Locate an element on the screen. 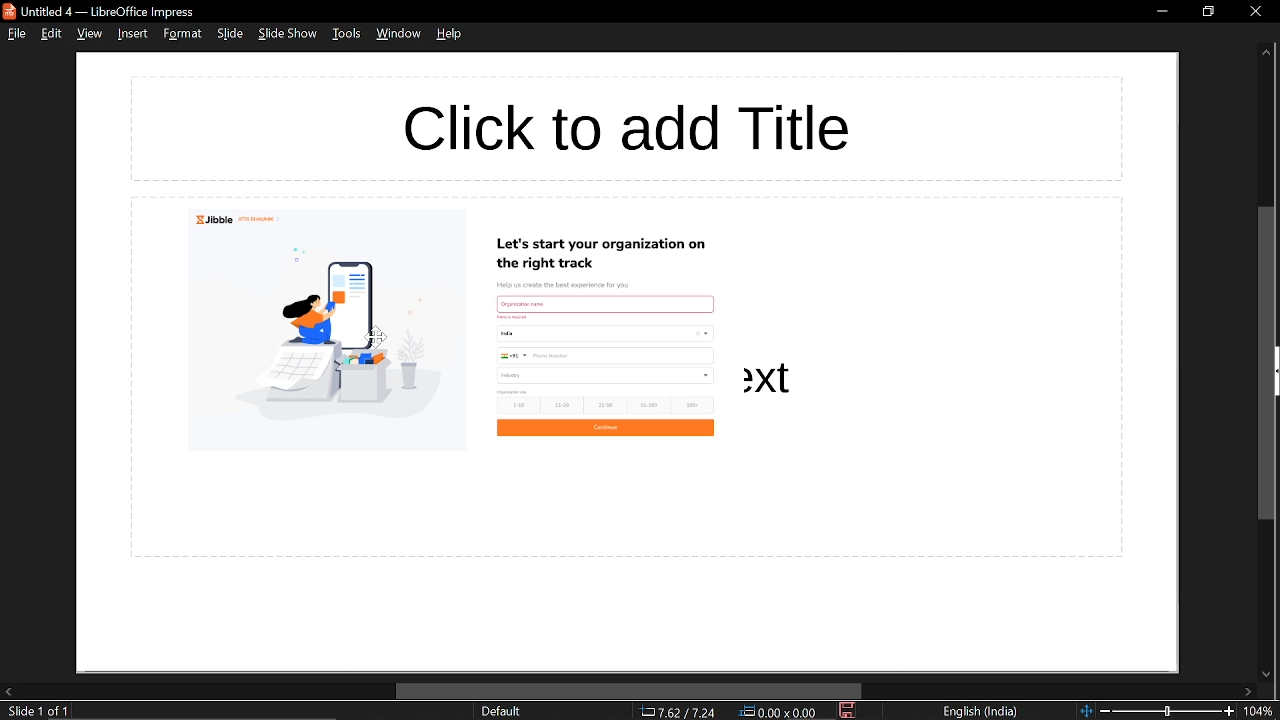 The height and width of the screenshot is (720, 1280). move down is located at coordinates (1264, 675).